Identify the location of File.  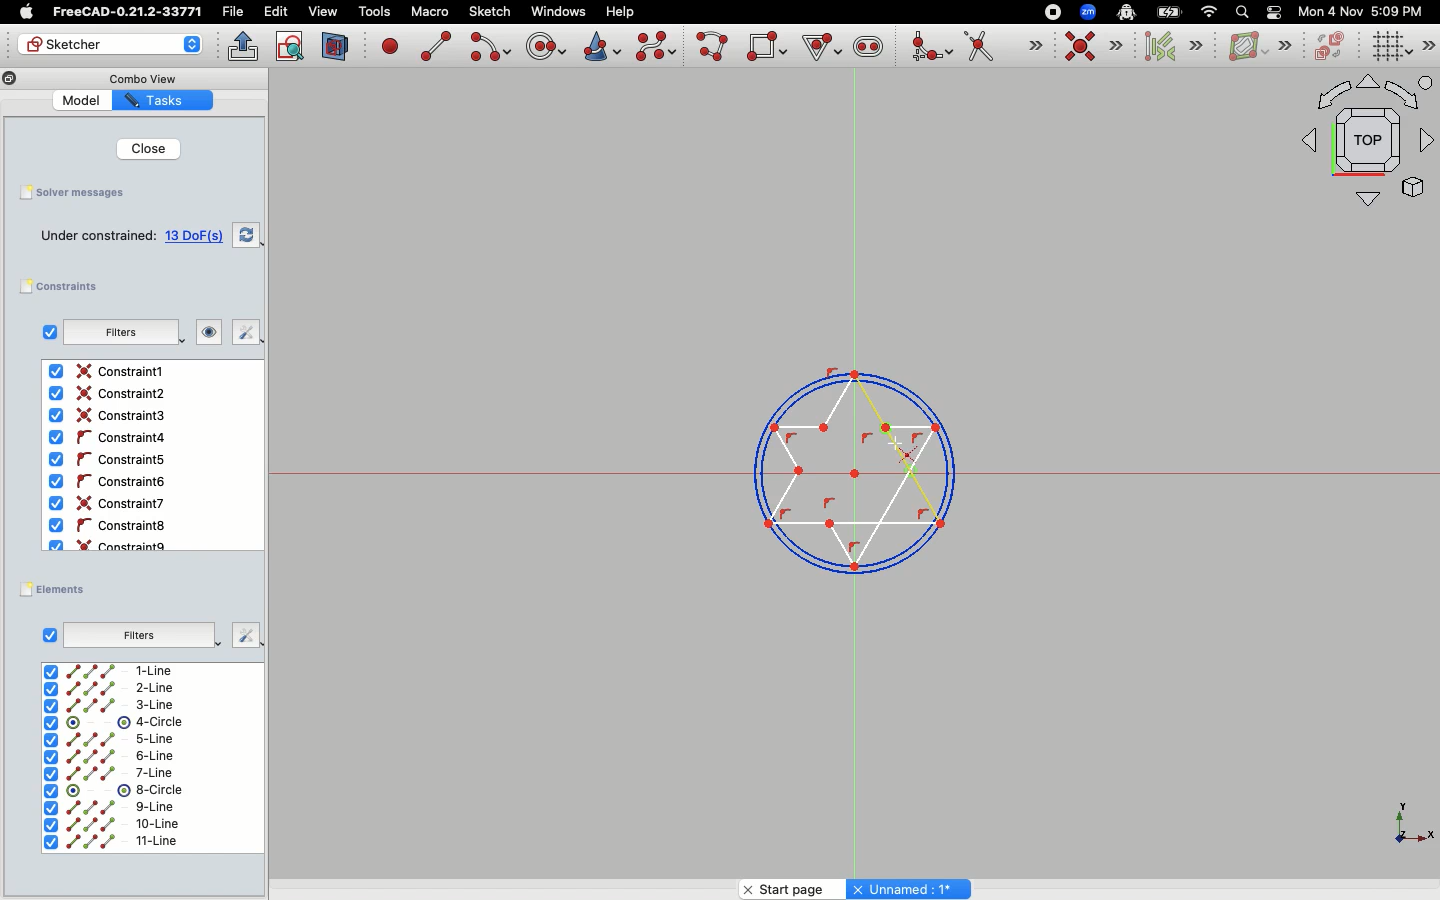
(235, 12).